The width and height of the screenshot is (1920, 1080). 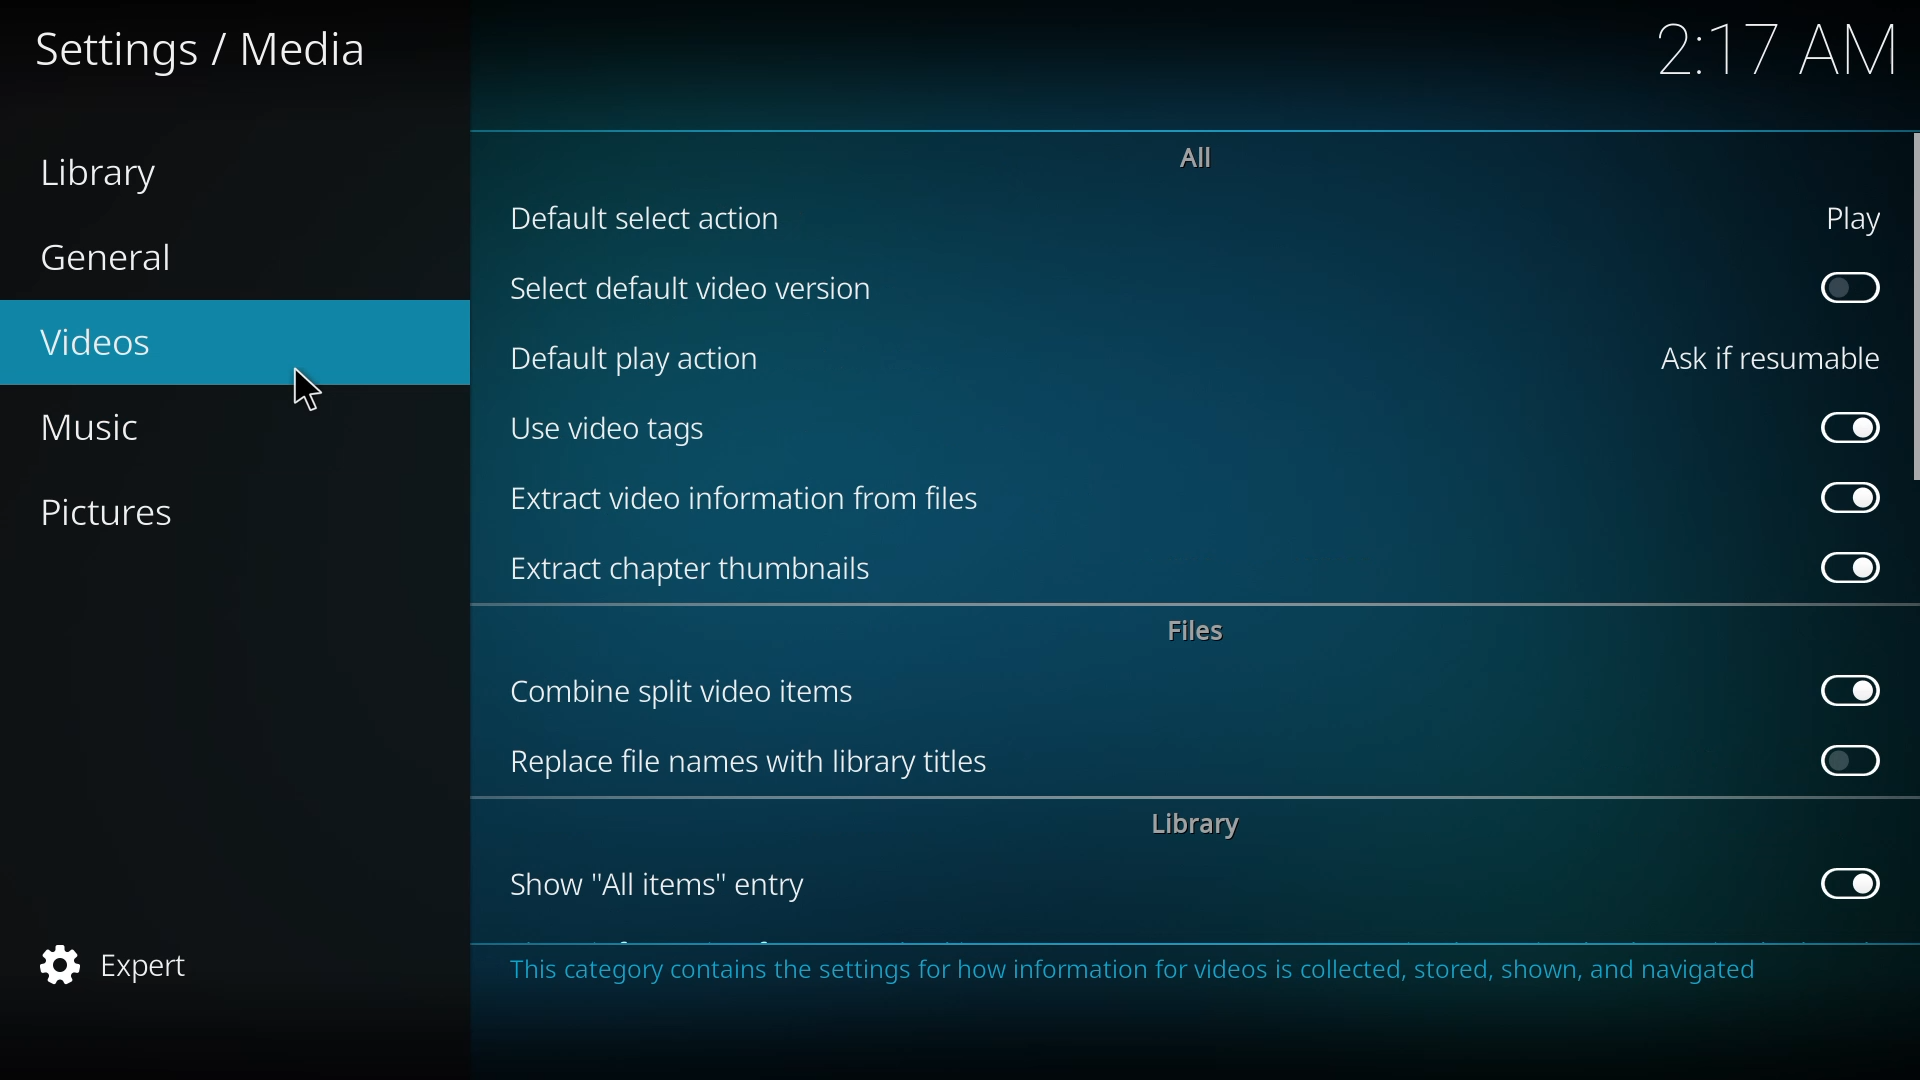 I want to click on enabled, so click(x=1848, y=687).